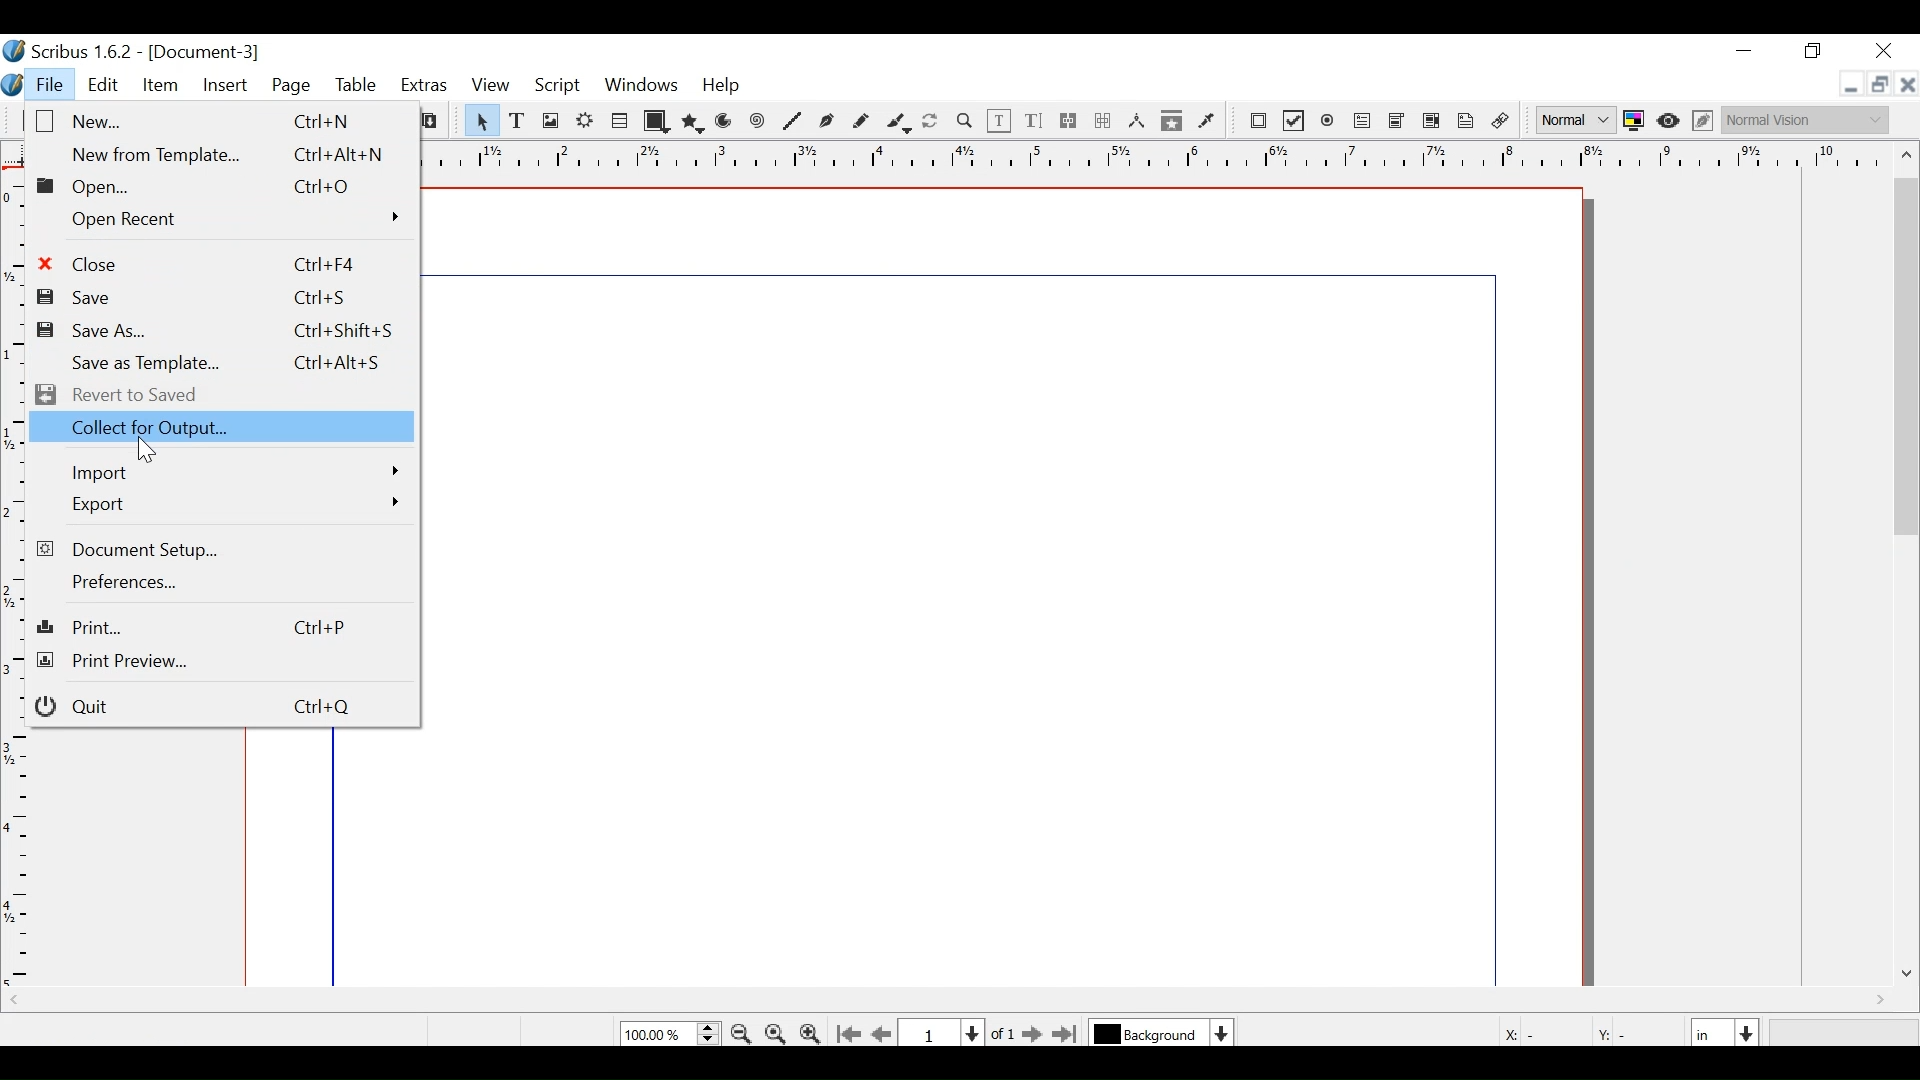  Describe the element at coordinates (722, 88) in the screenshot. I see `Help` at that location.